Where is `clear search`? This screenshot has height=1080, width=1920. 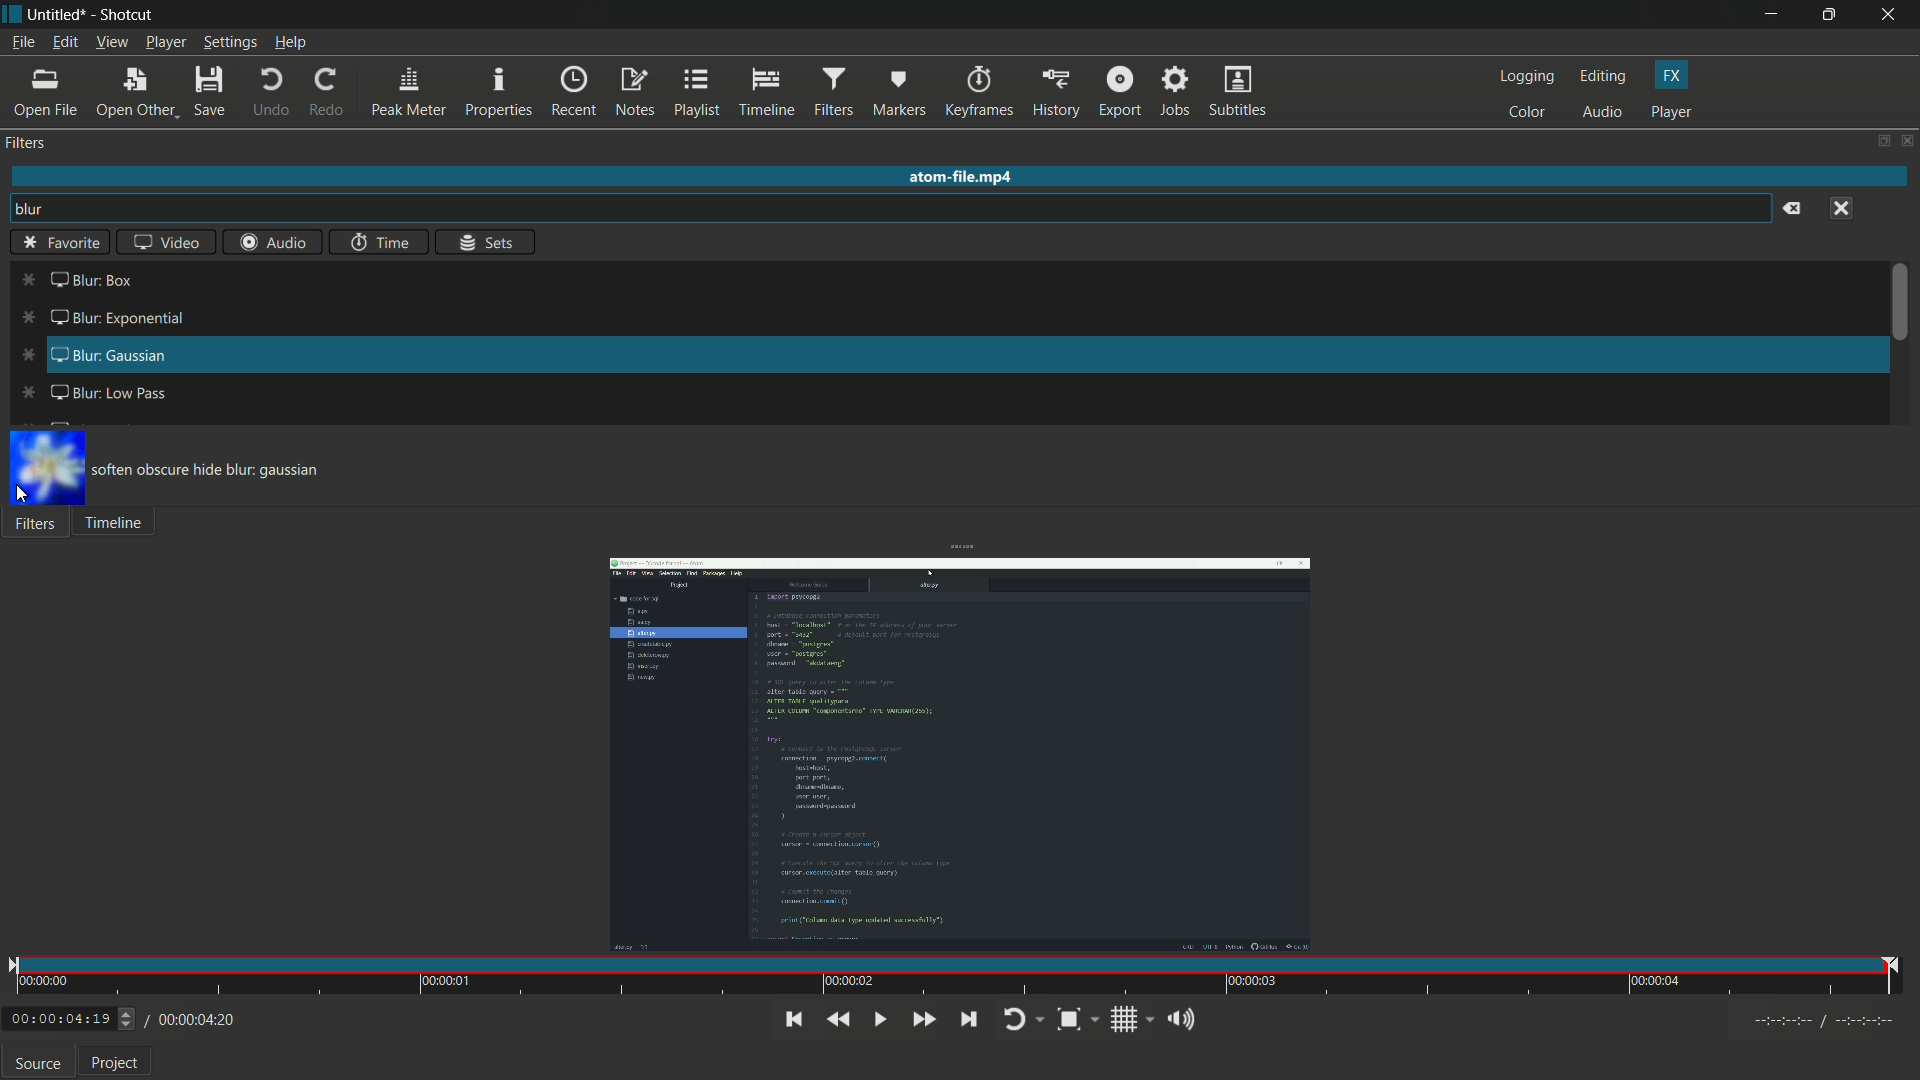 clear search is located at coordinates (1793, 209).